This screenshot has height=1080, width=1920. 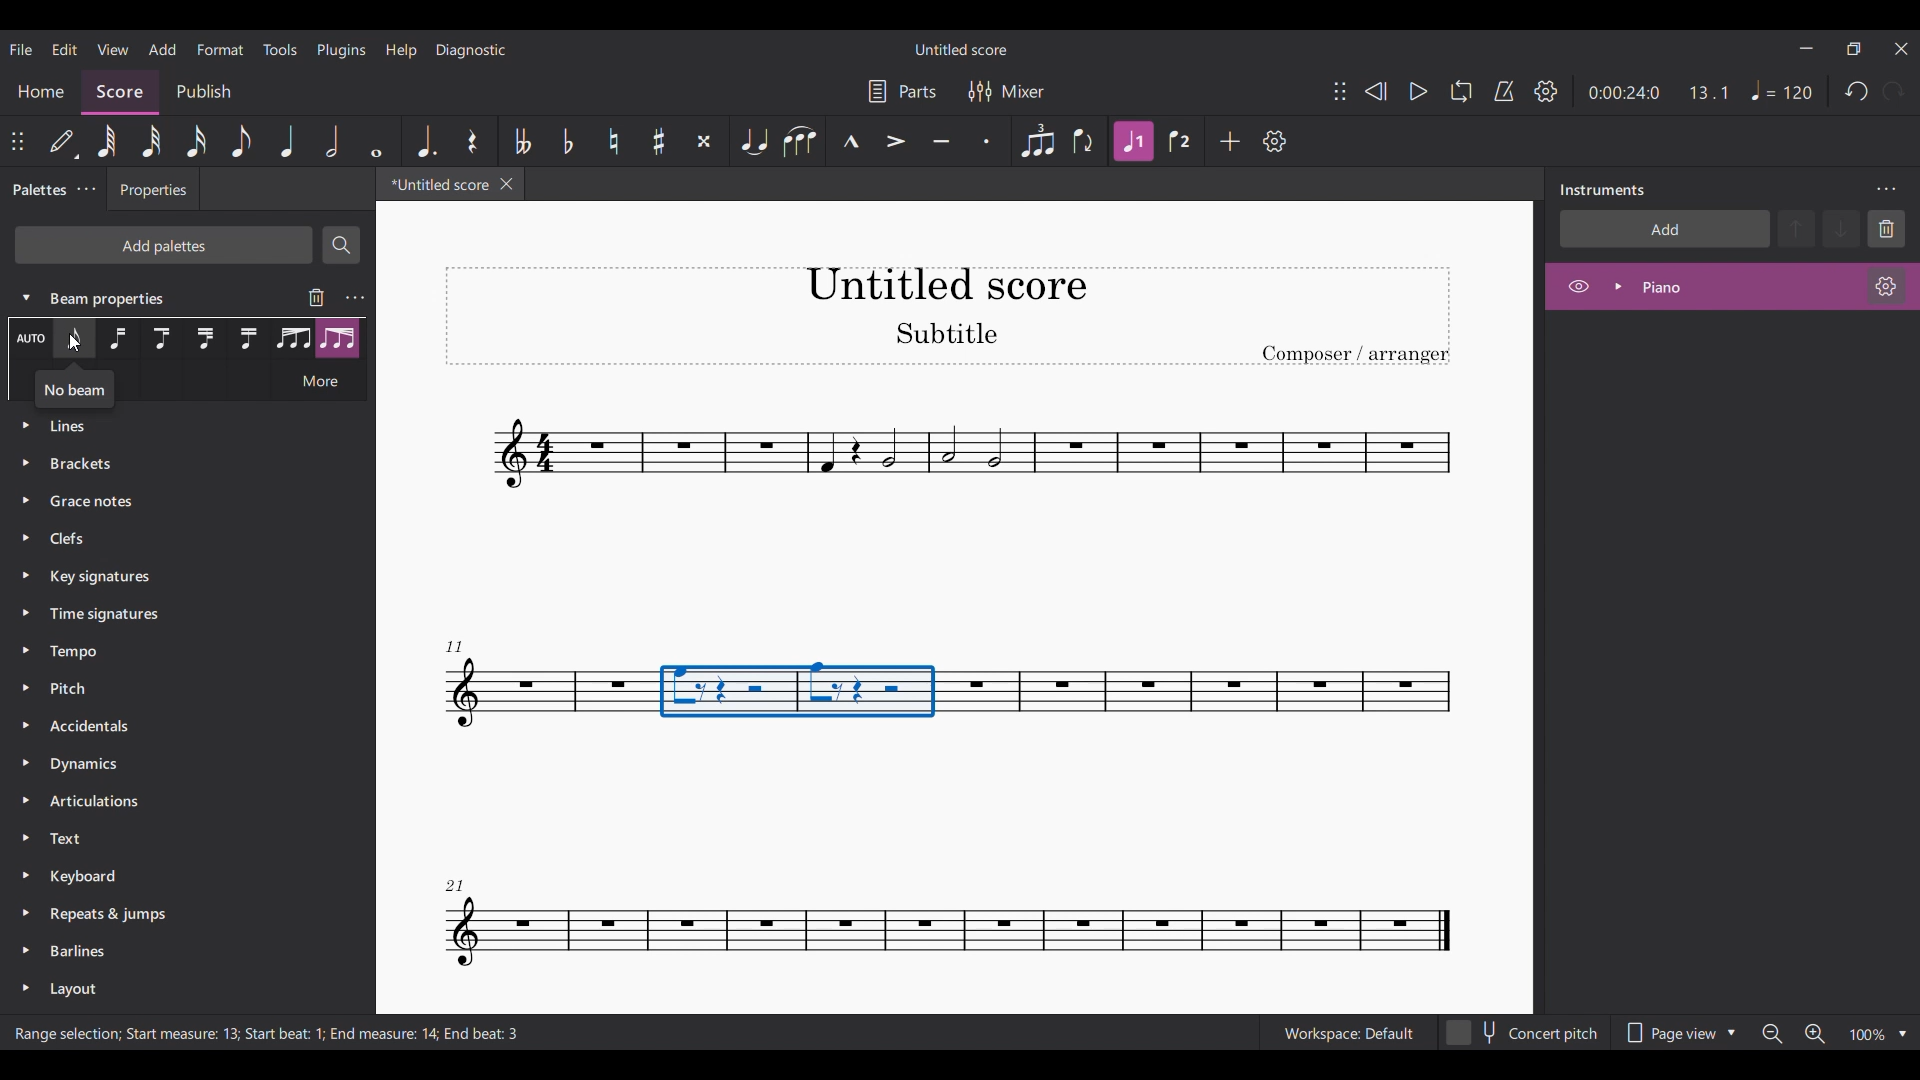 I want to click on Play, so click(x=1418, y=91).